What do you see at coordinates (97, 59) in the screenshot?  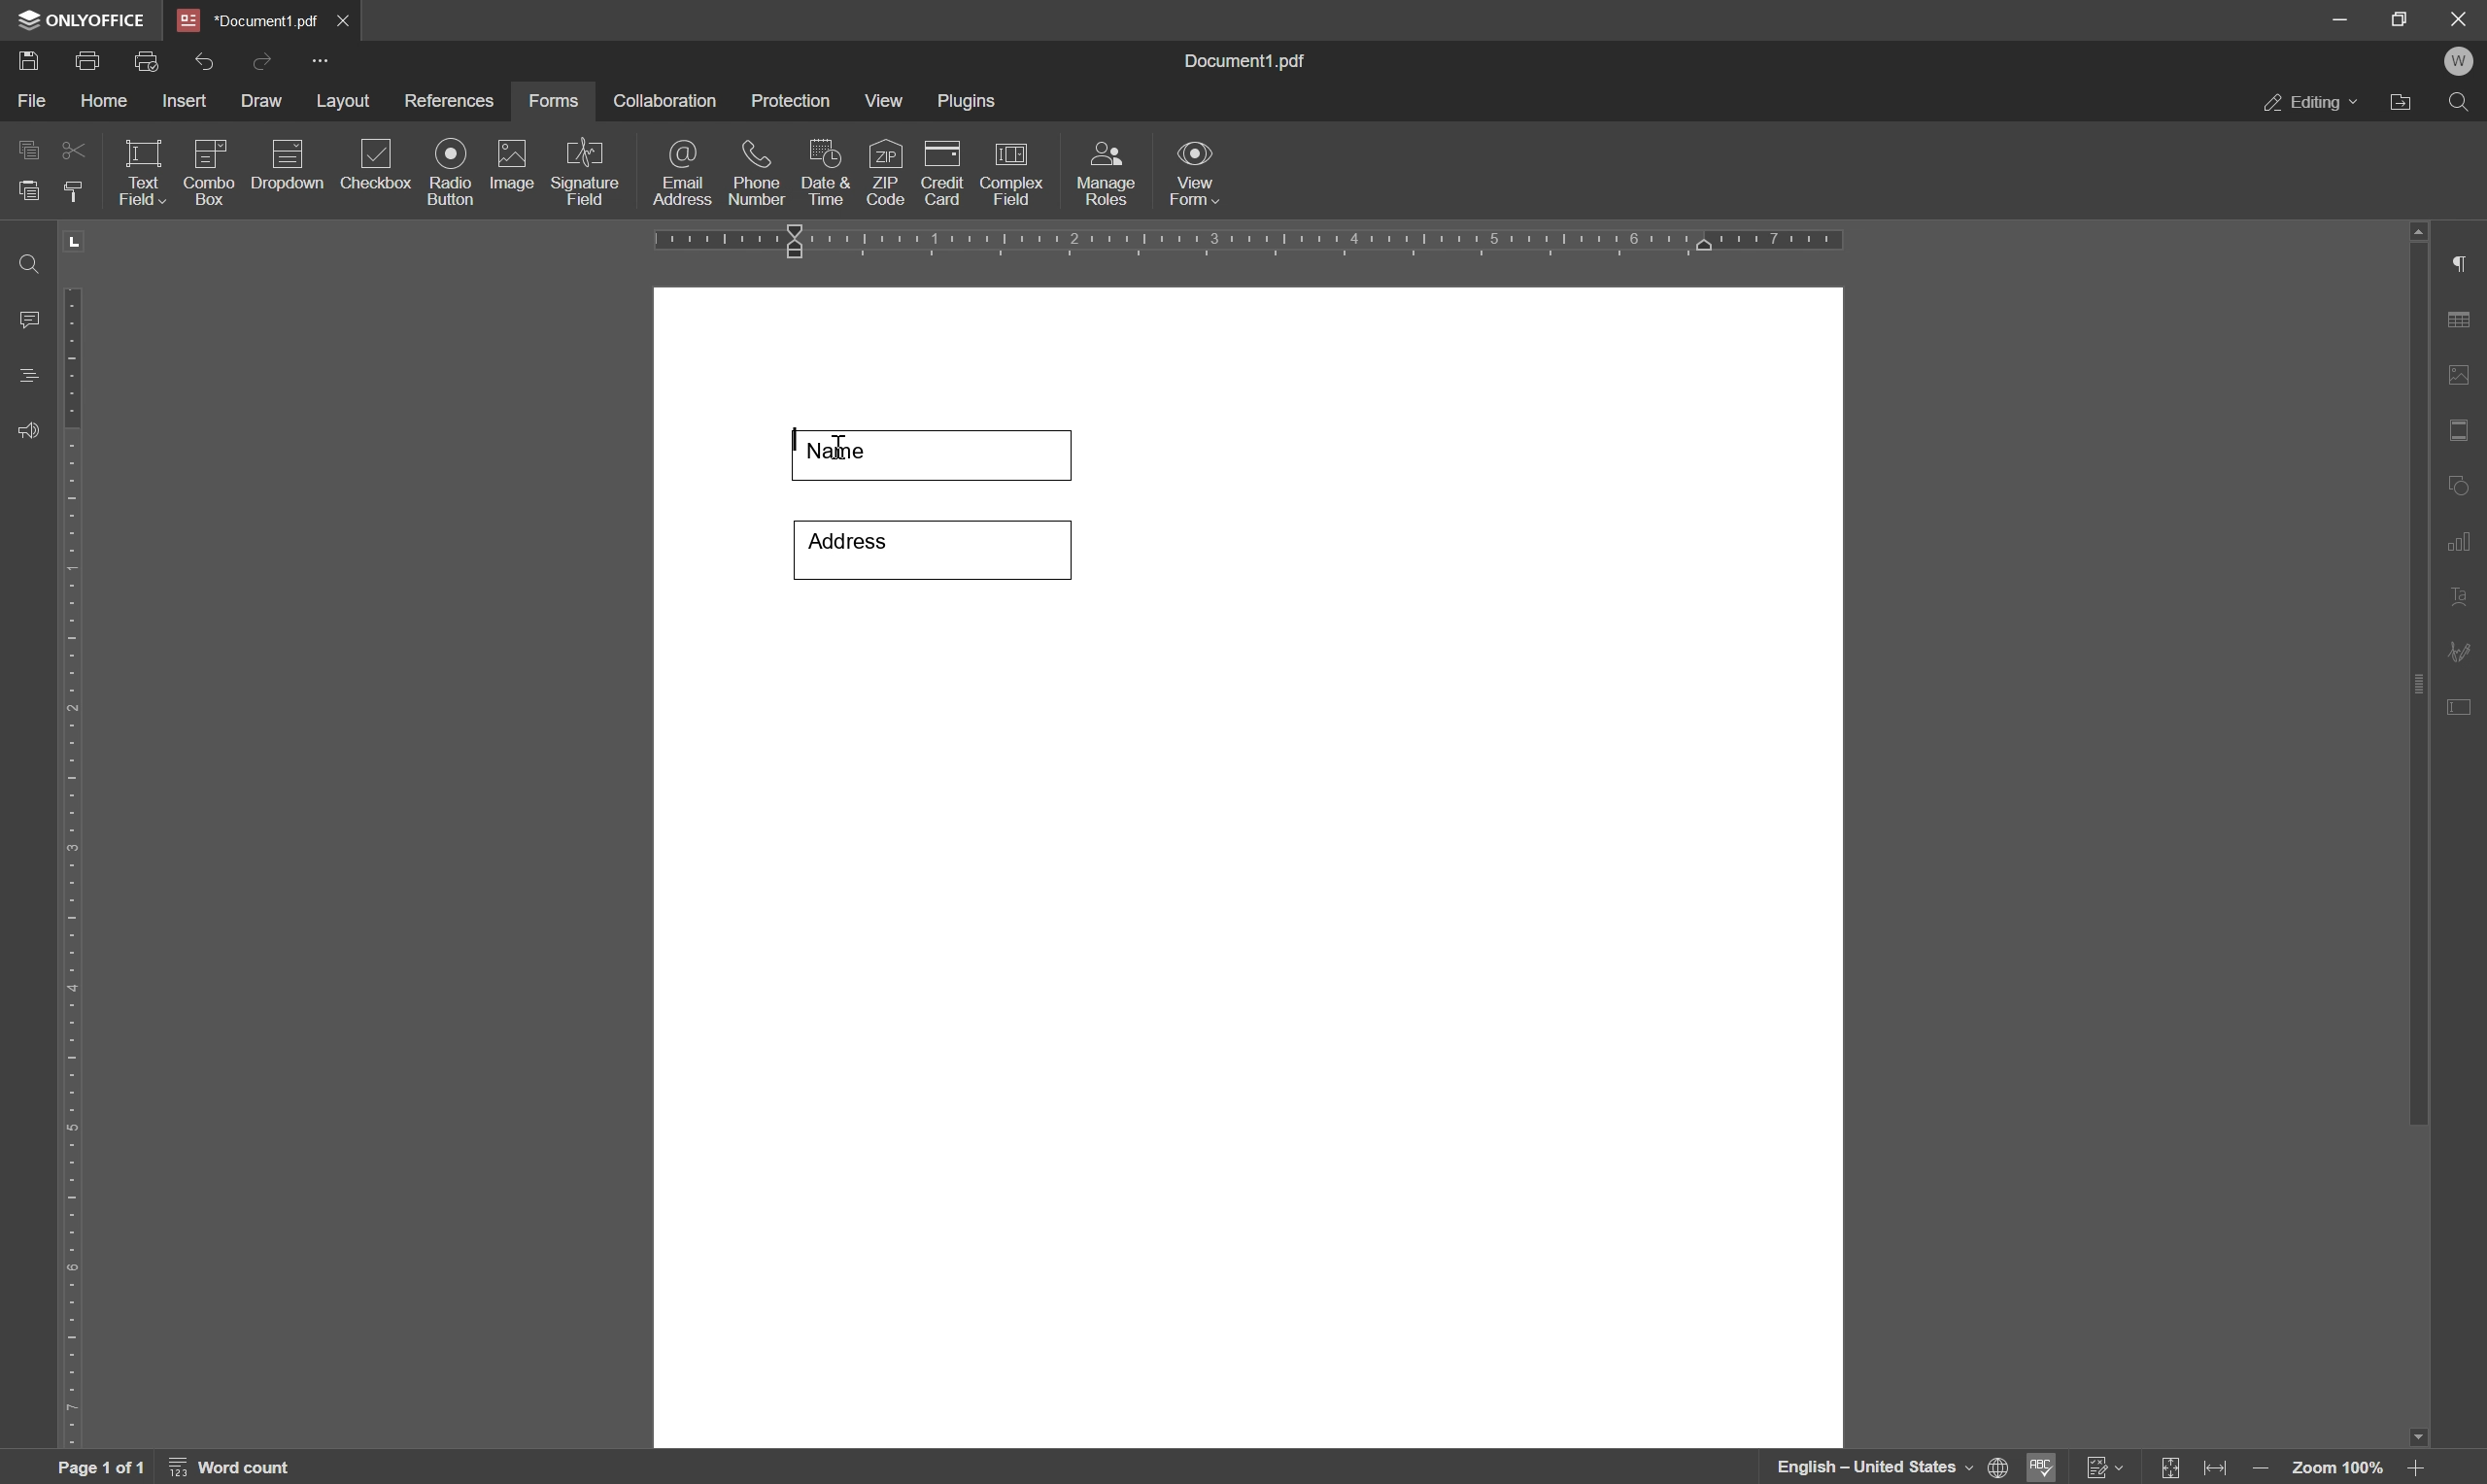 I see `print` at bounding box center [97, 59].